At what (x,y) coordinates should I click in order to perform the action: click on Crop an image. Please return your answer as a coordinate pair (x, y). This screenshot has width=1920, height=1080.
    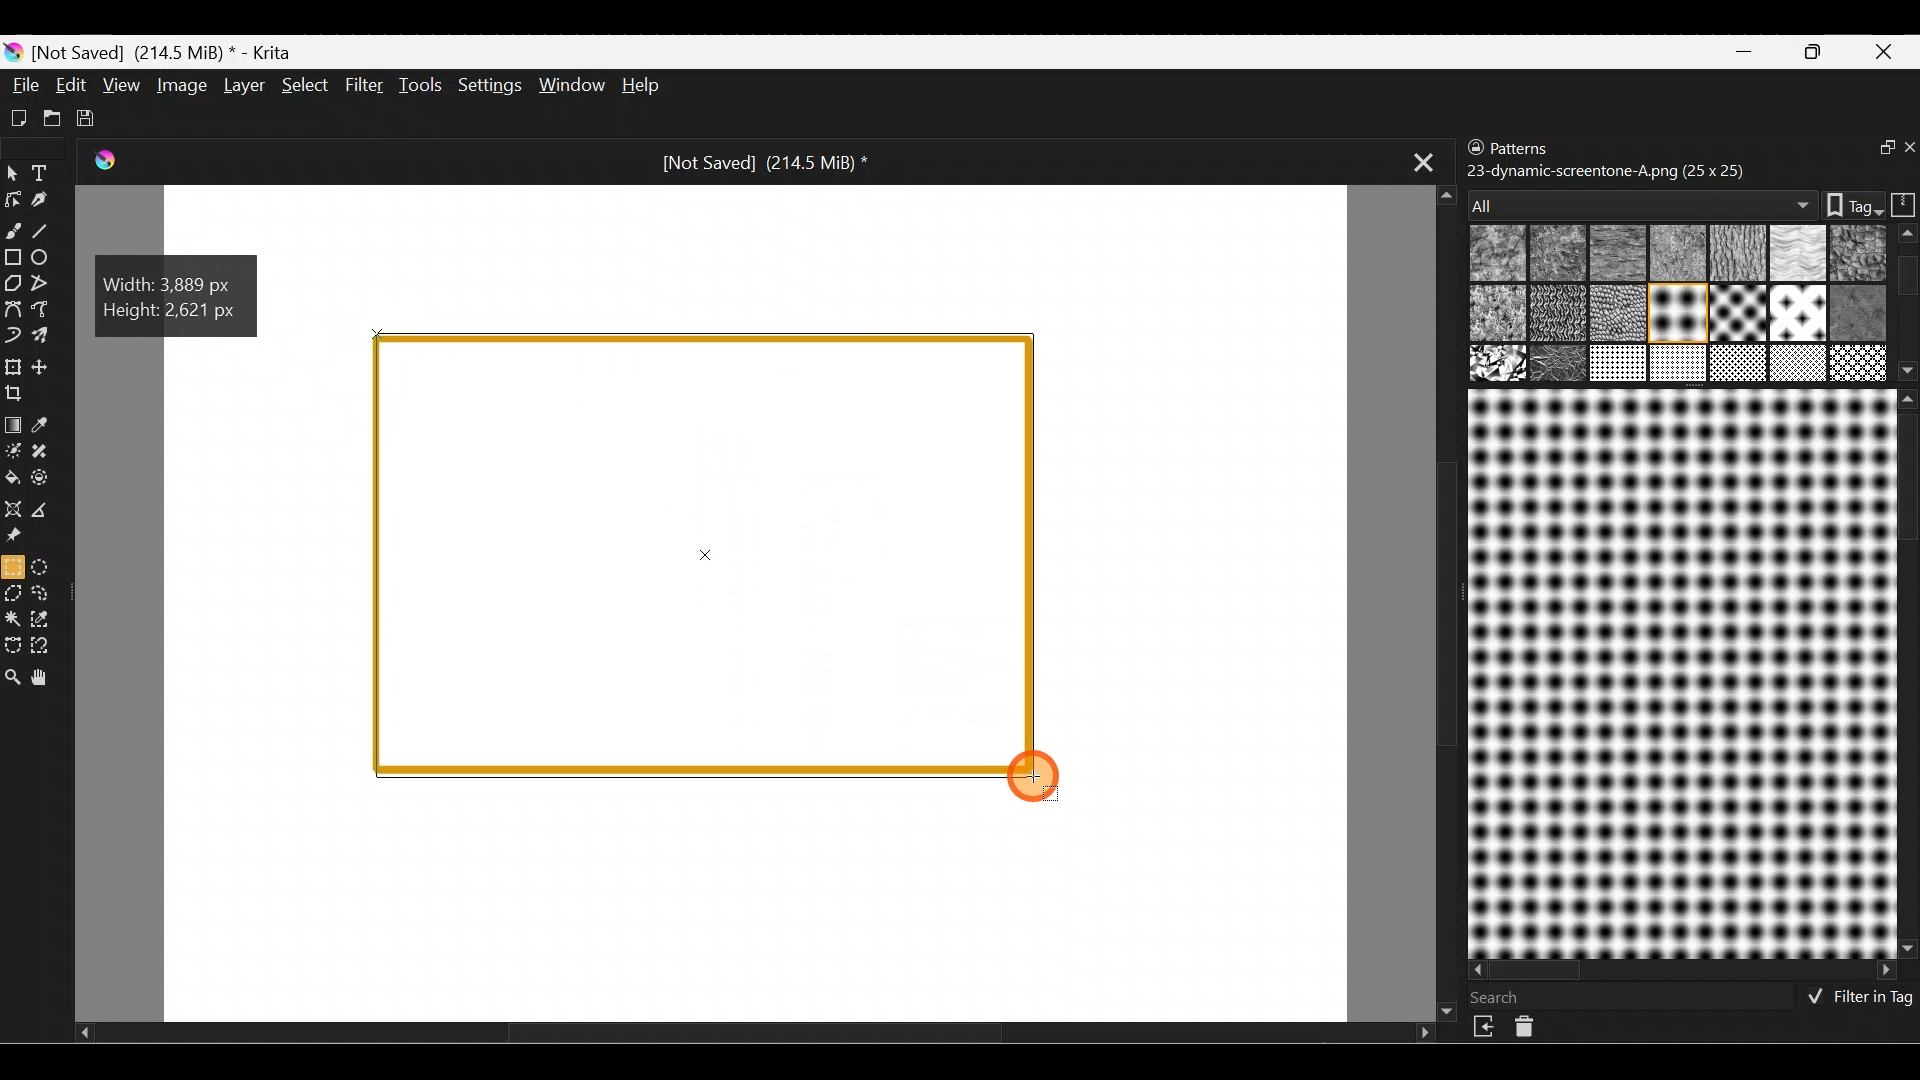
    Looking at the image, I should click on (22, 398).